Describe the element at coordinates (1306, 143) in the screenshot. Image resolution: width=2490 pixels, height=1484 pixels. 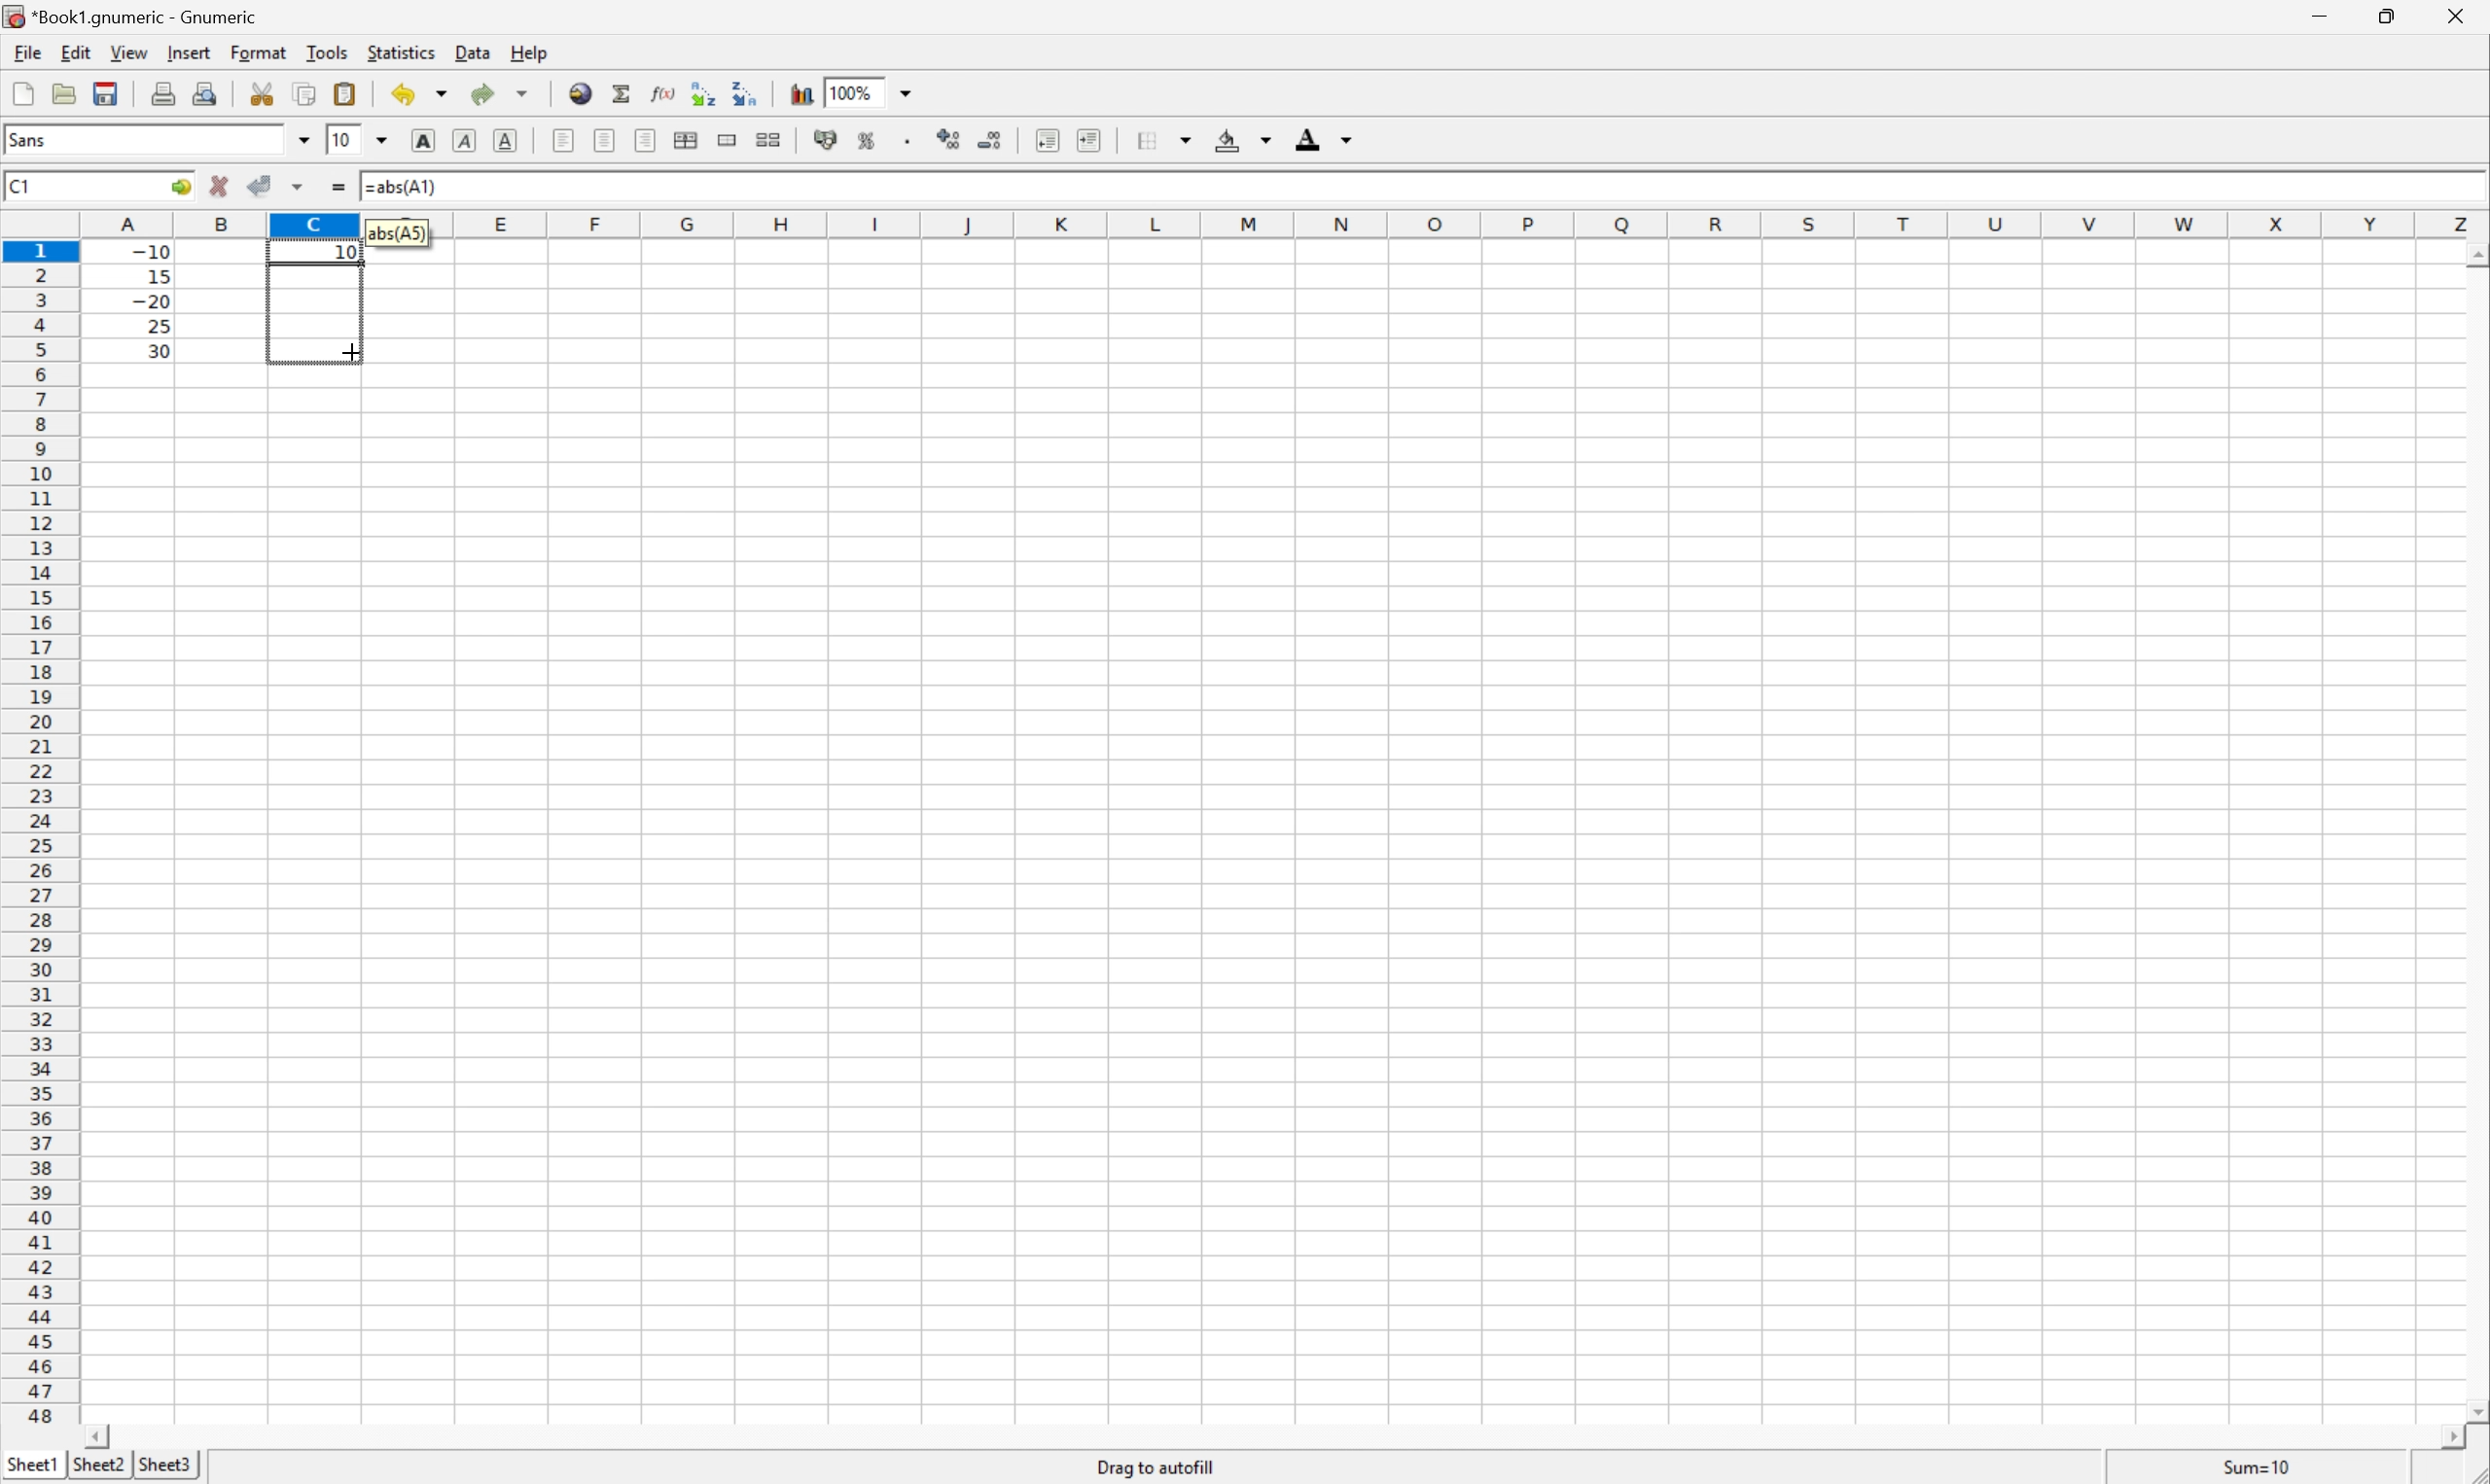
I see `Foreground` at that location.